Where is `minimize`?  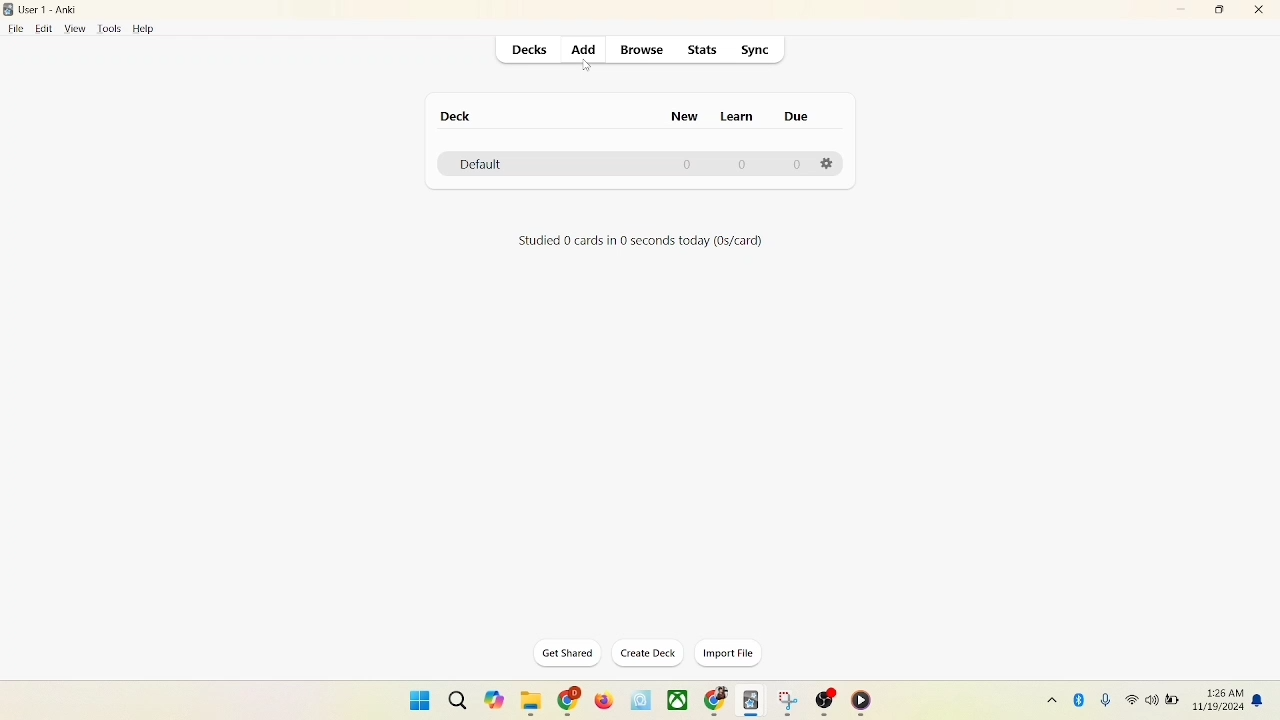 minimize is located at coordinates (1183, 11).